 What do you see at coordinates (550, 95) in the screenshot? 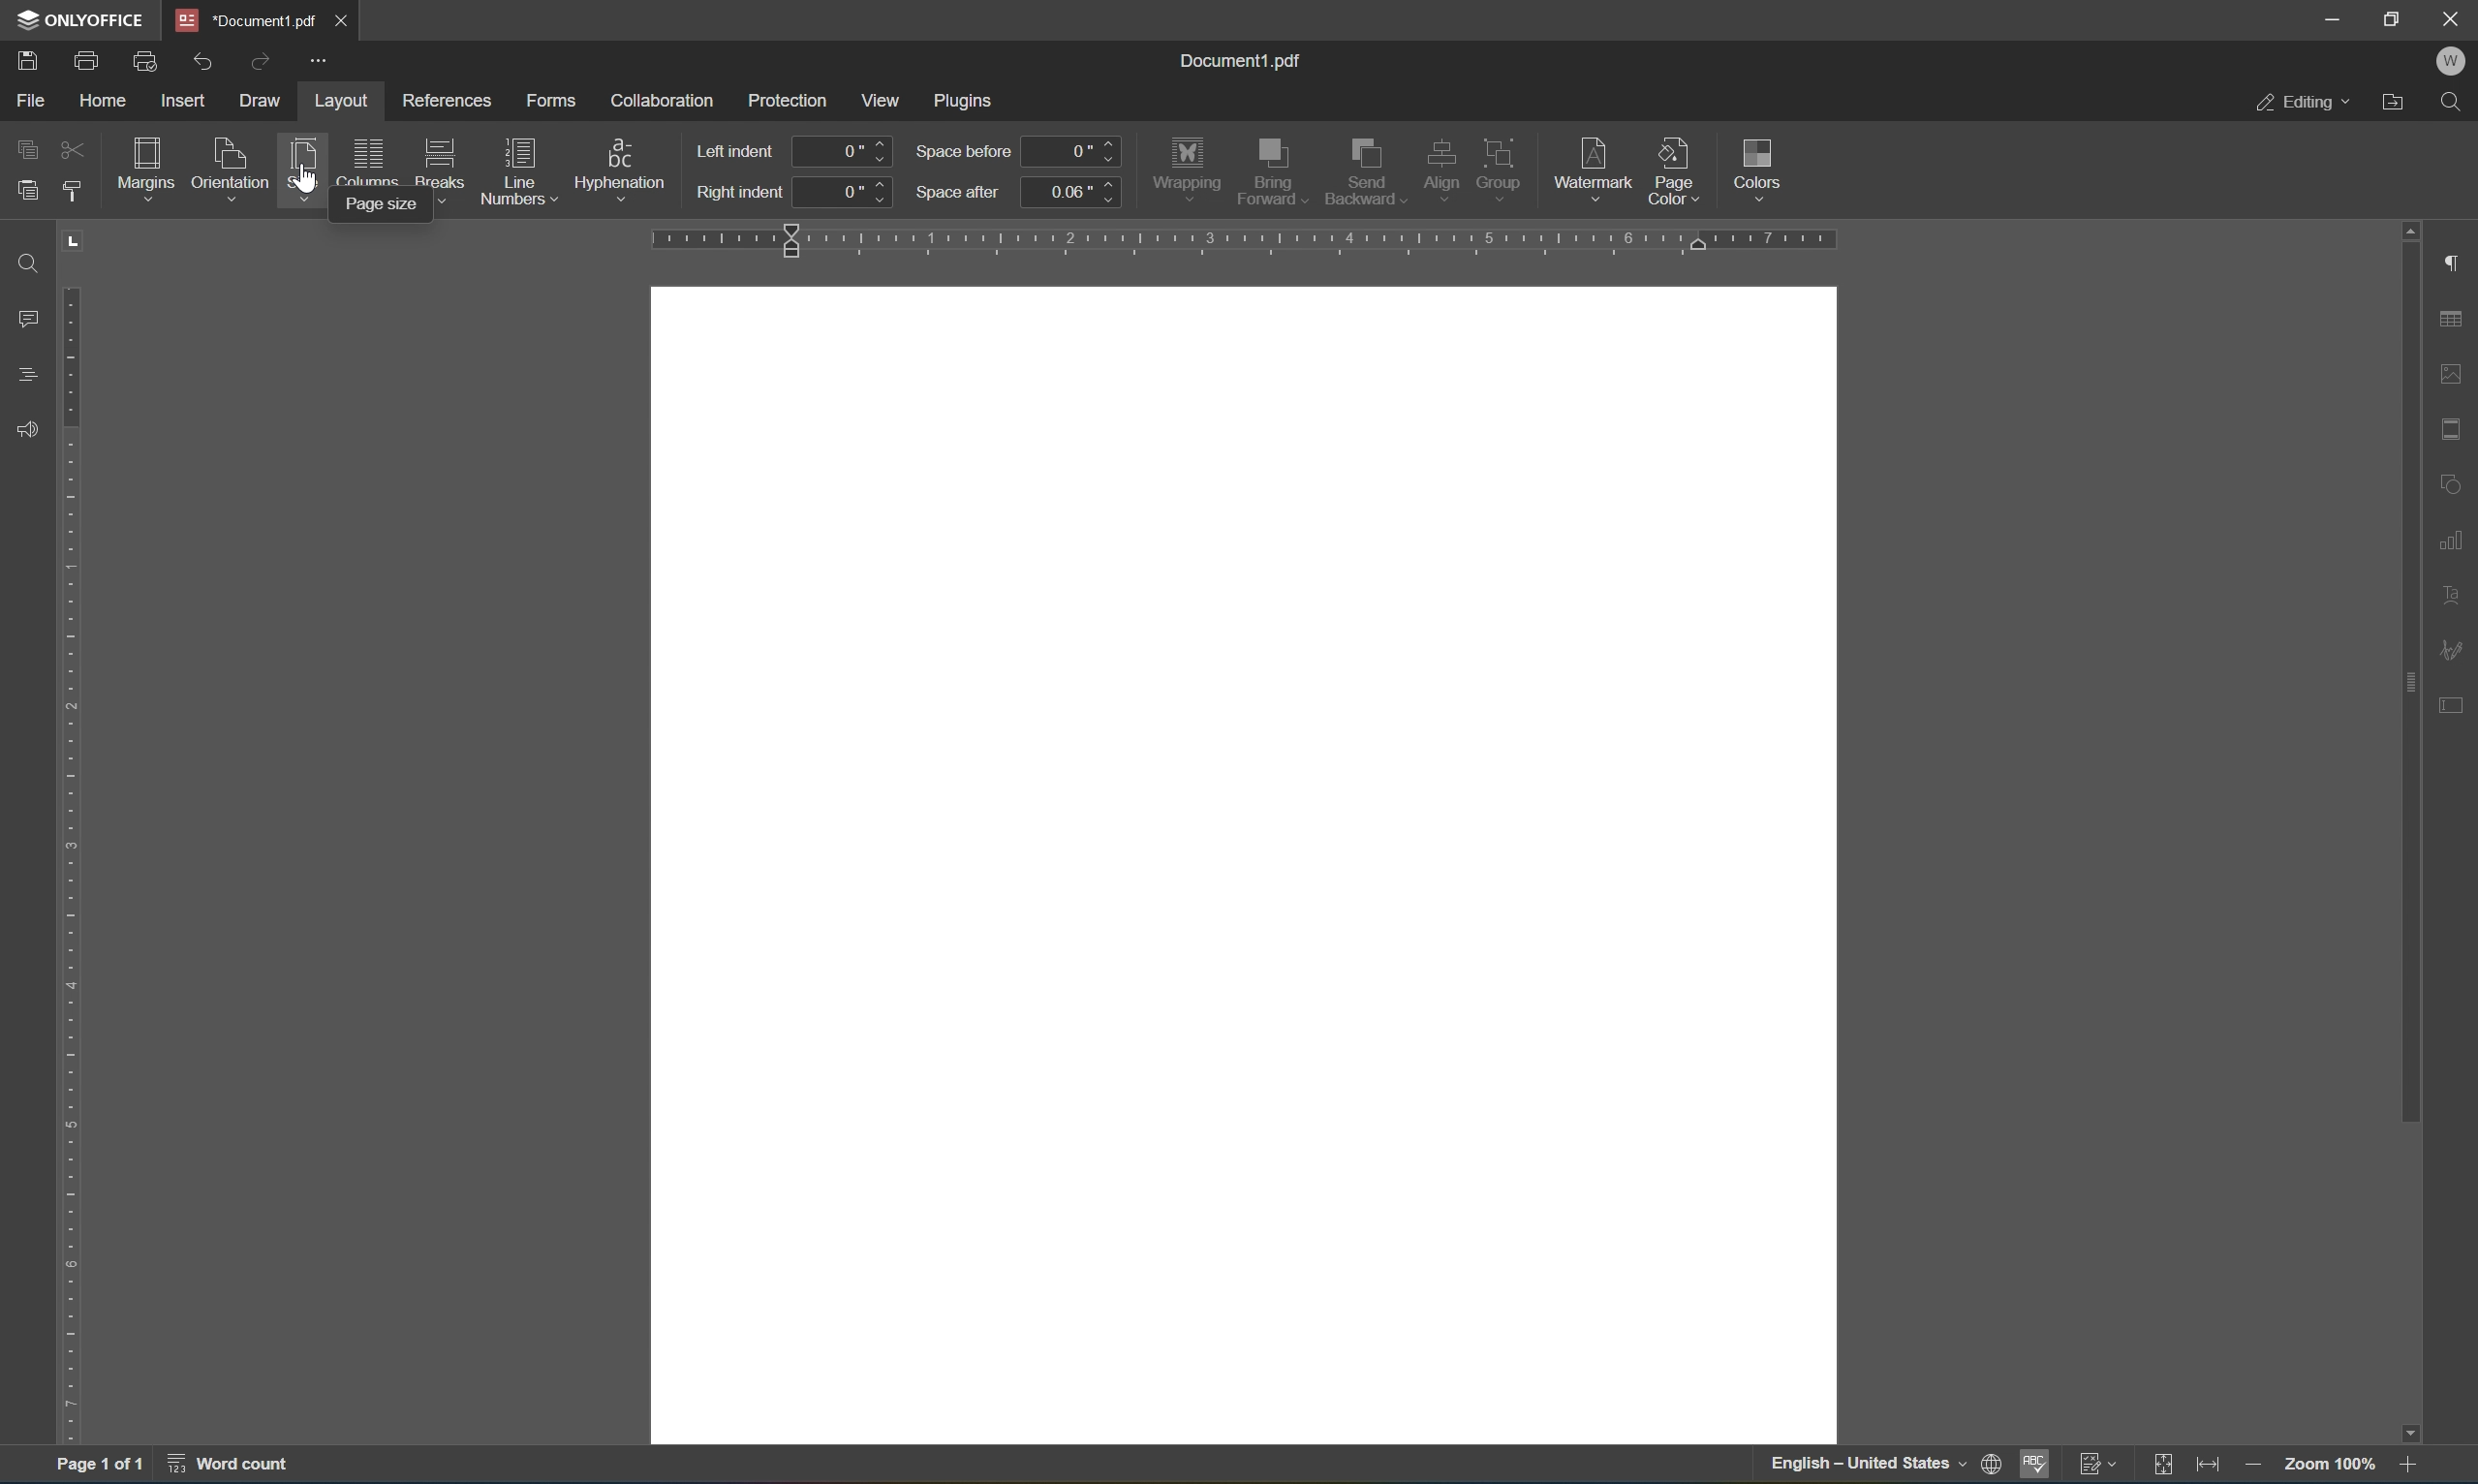
I see `forms` at bounding box center [550, 95].